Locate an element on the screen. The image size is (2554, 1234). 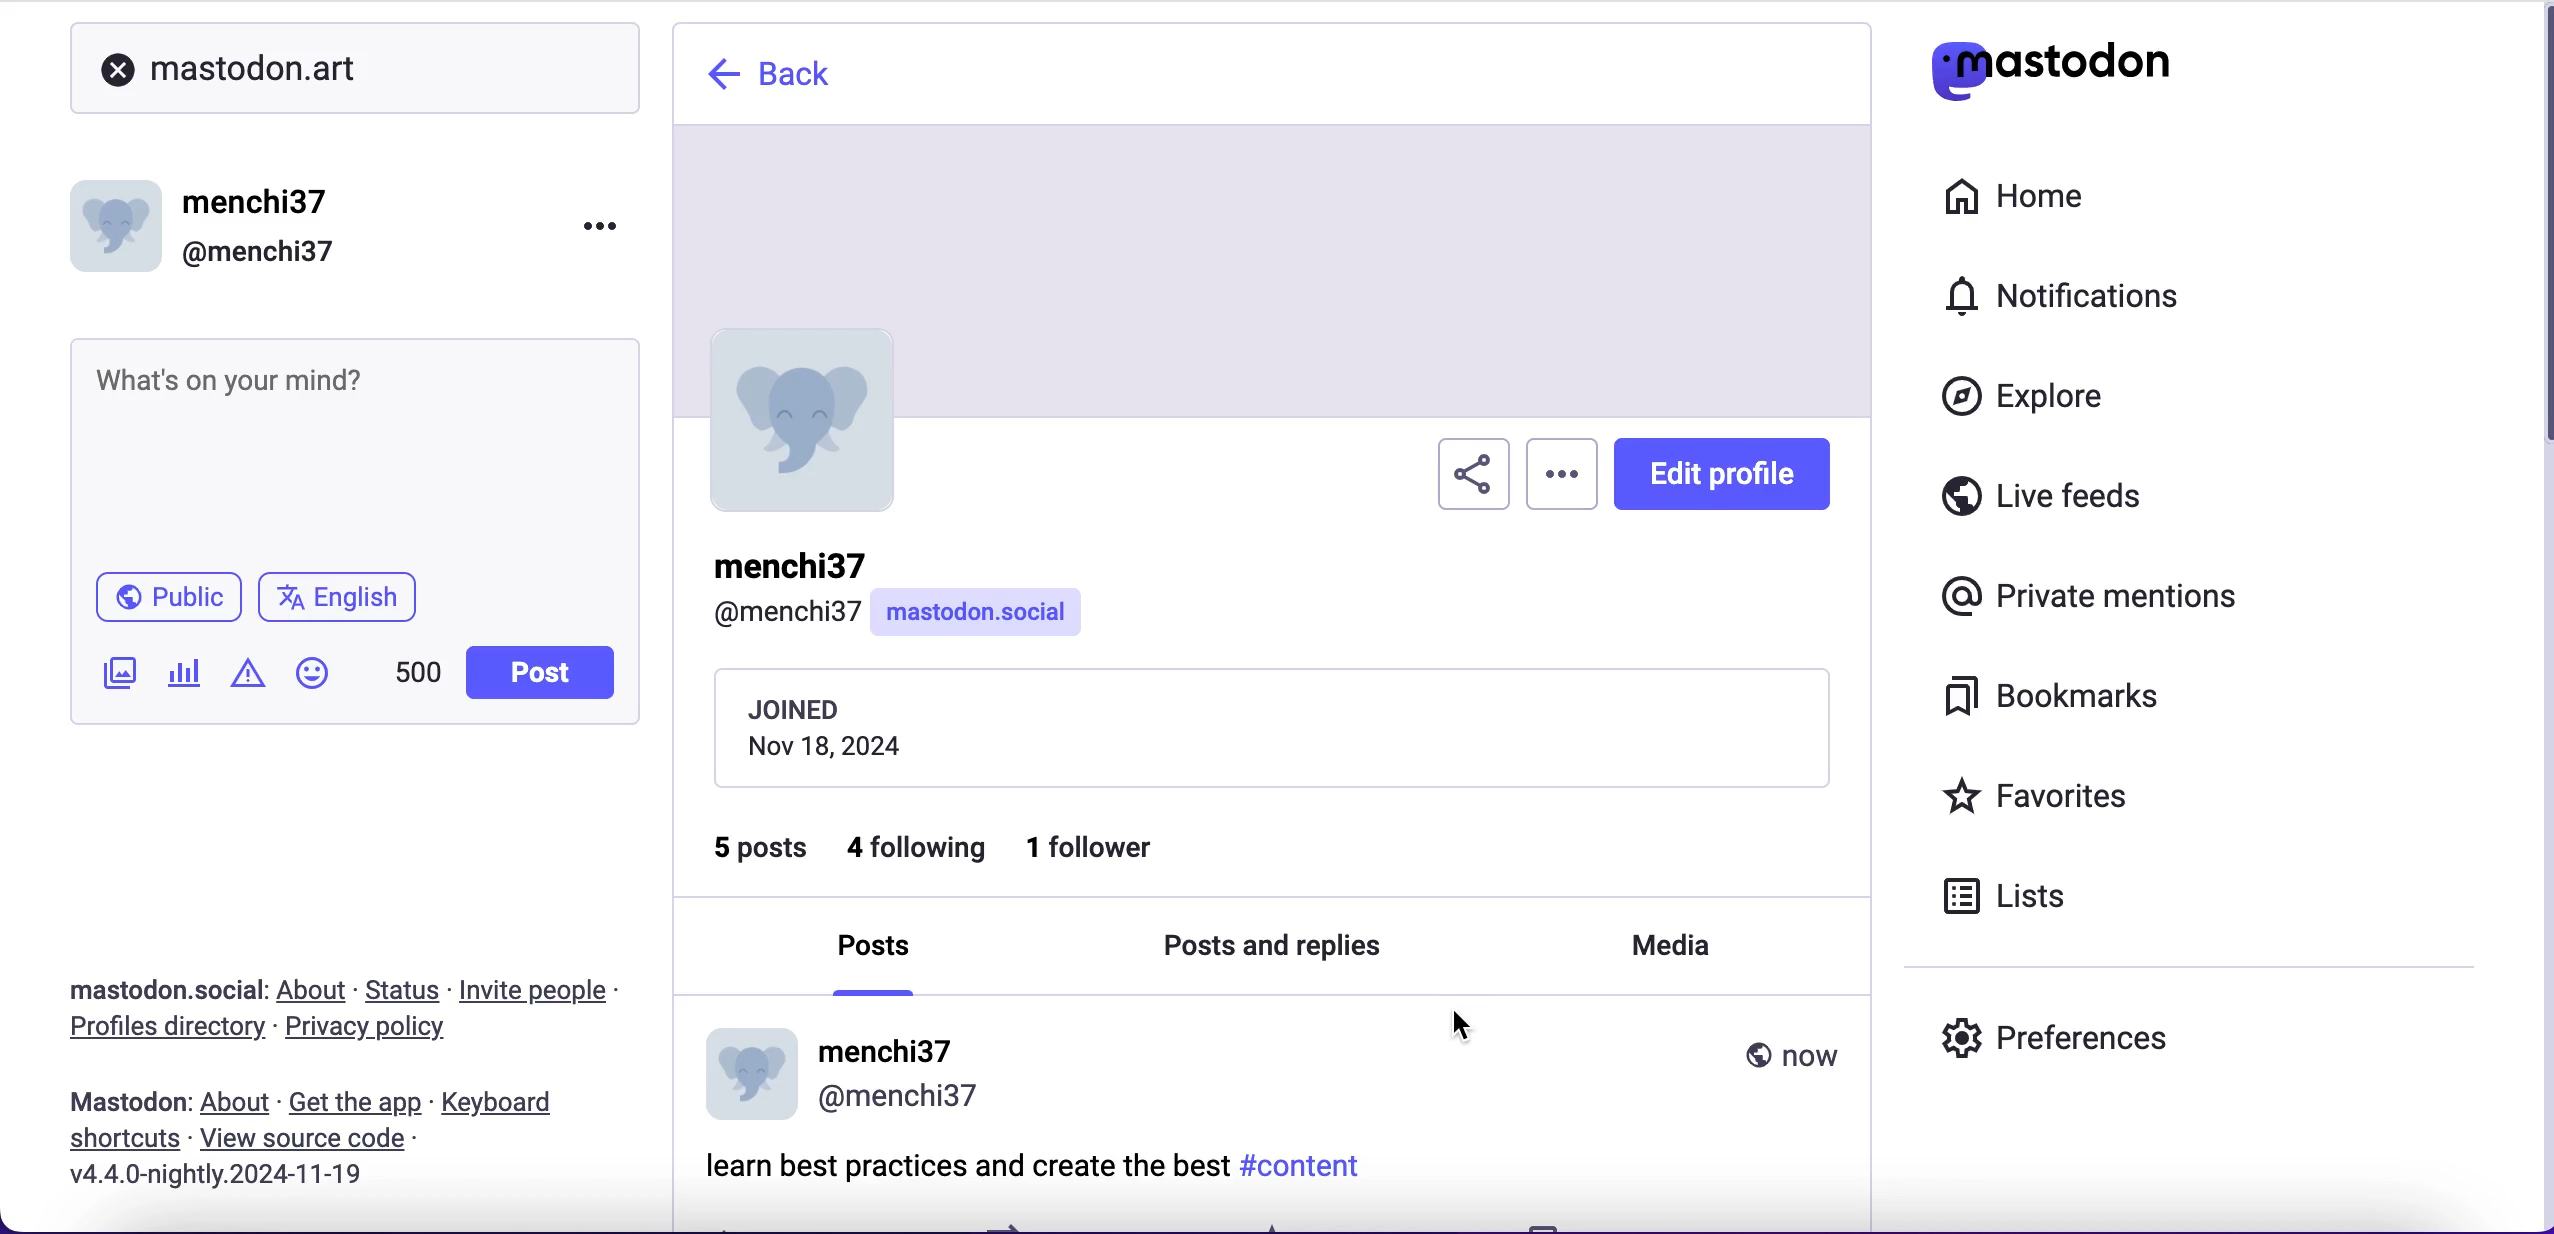
 is located at coordinates (304, 1138).